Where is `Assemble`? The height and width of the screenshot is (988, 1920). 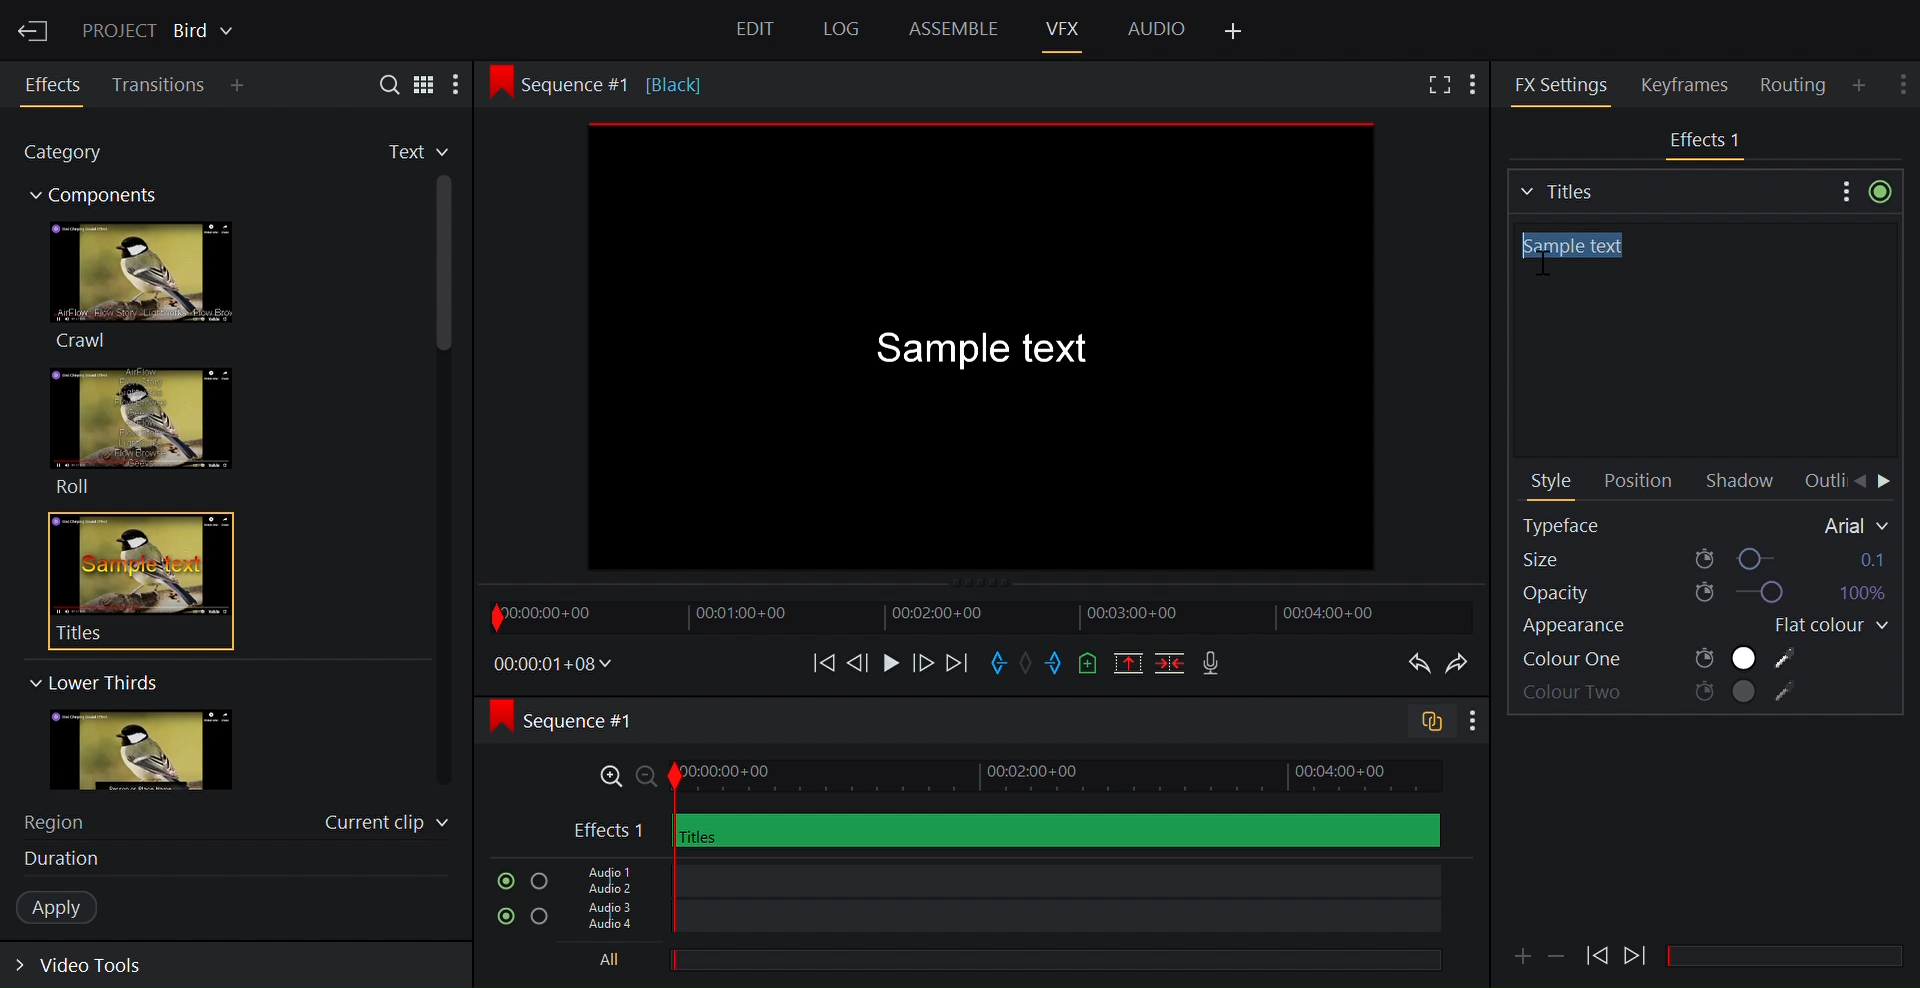
Assemble is located at coordinates (953, 29).